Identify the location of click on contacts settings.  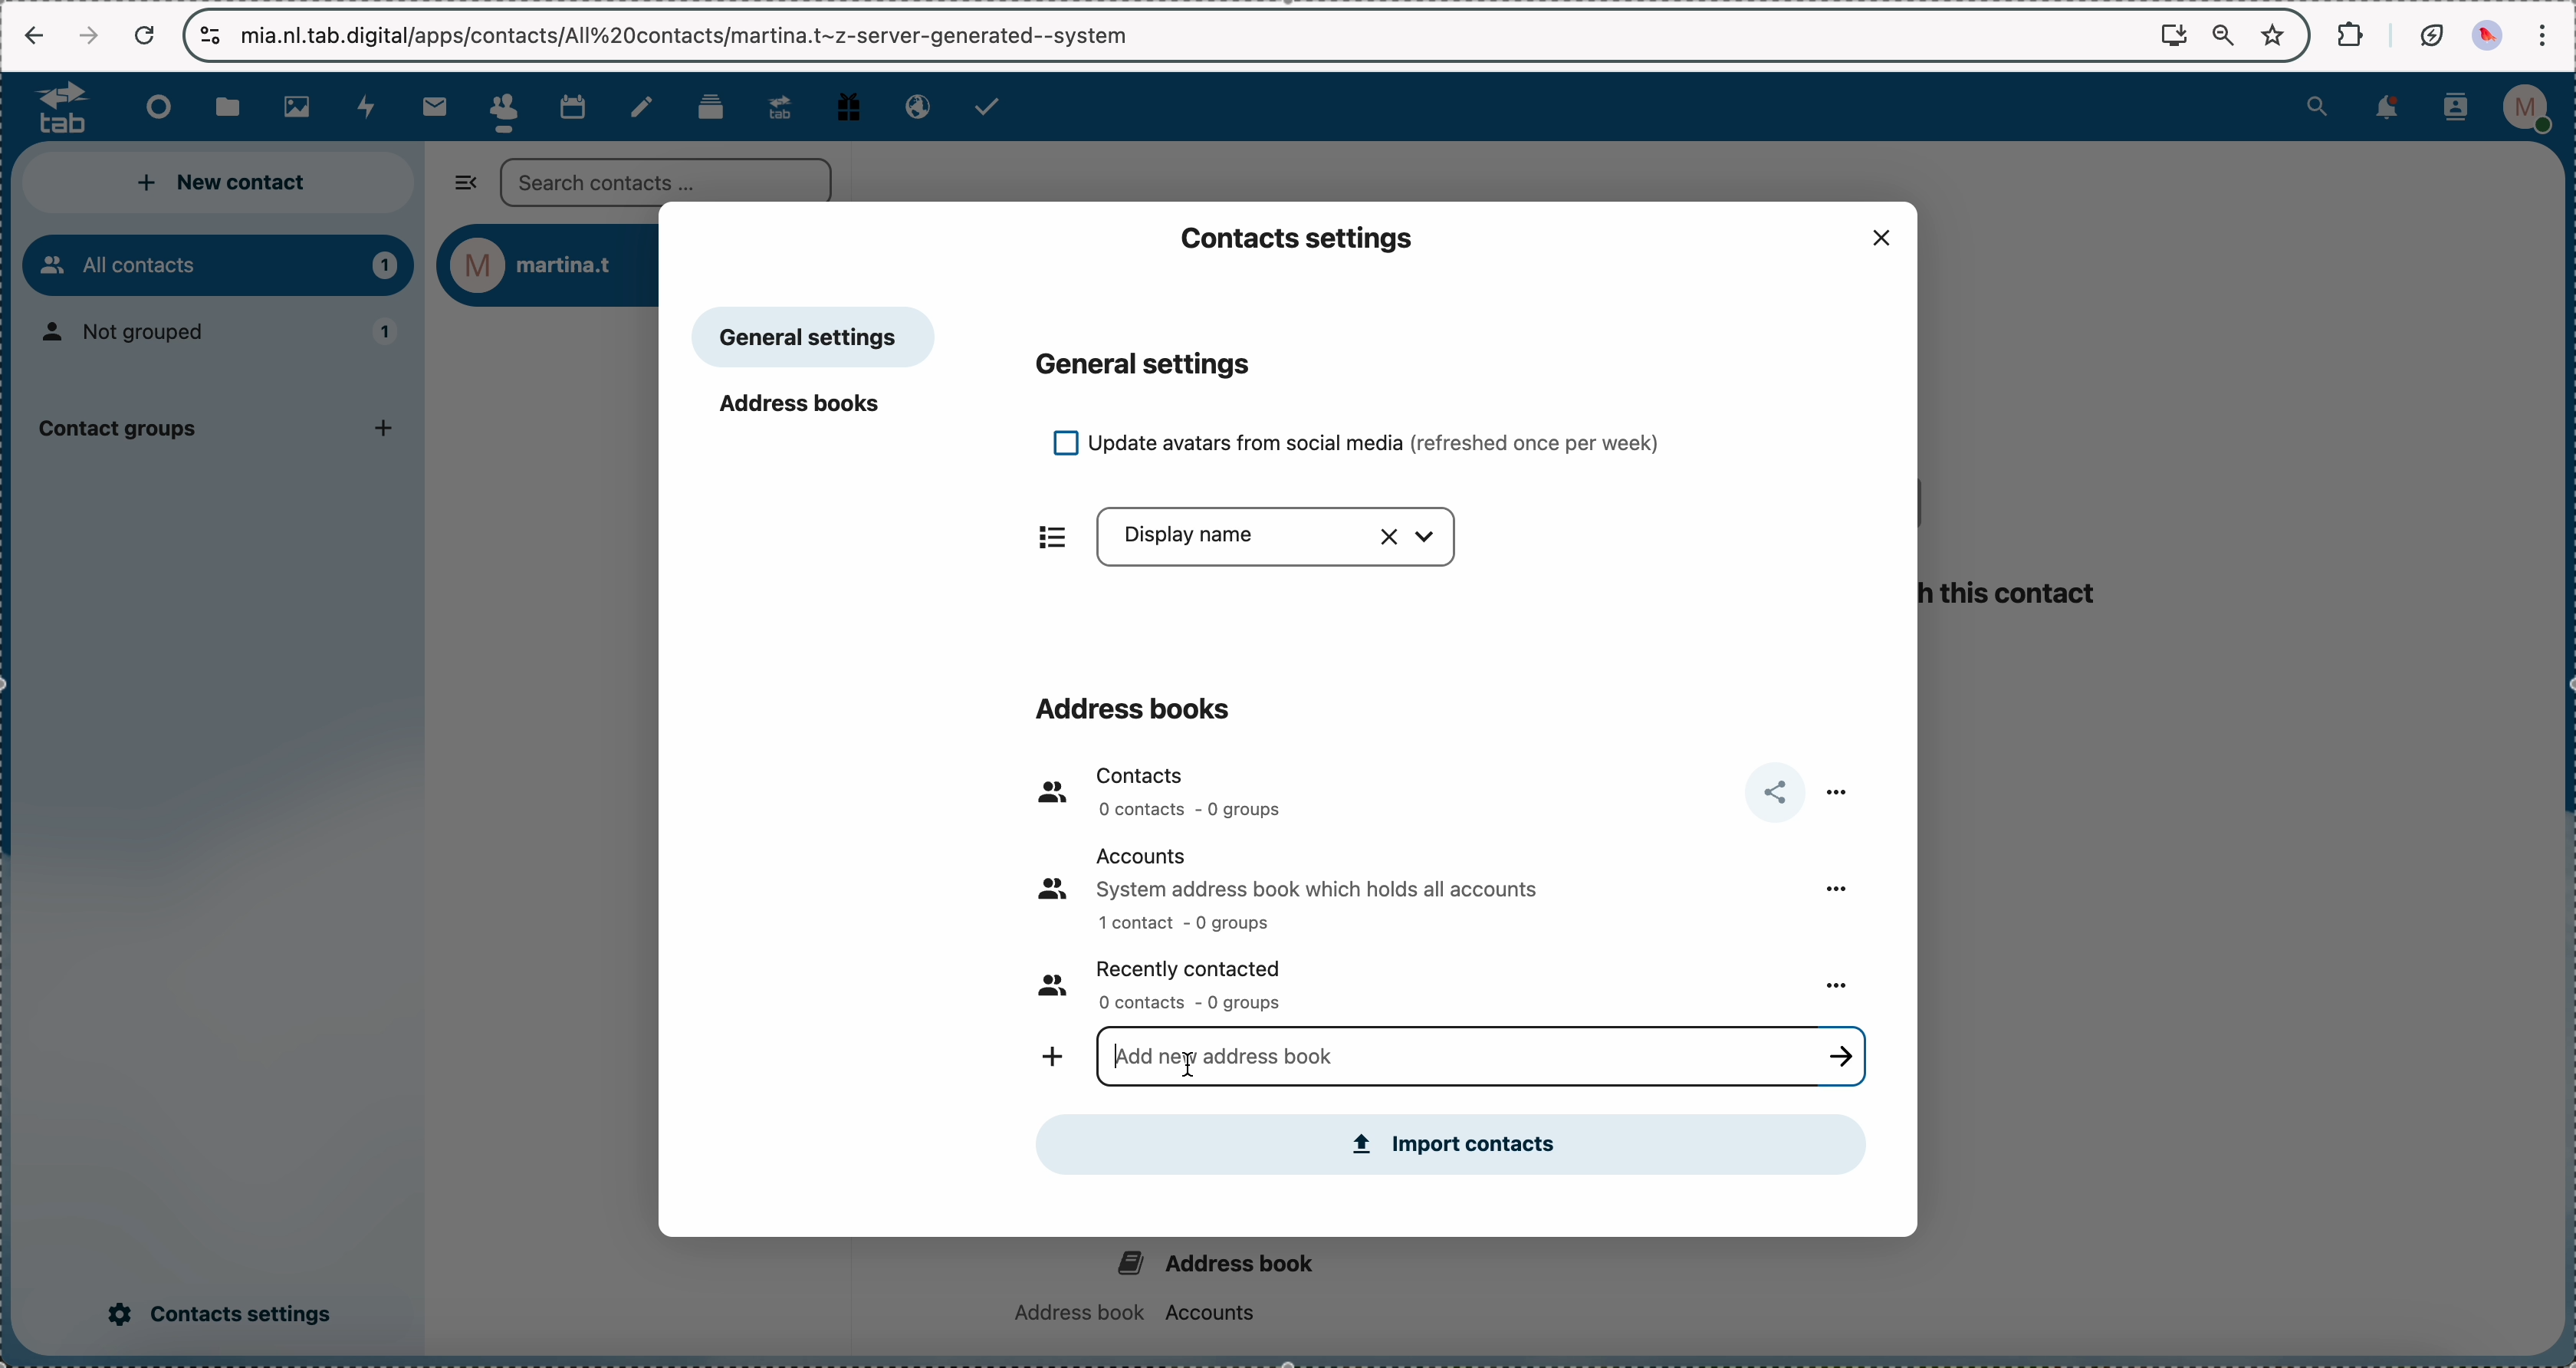
(220, 1316).